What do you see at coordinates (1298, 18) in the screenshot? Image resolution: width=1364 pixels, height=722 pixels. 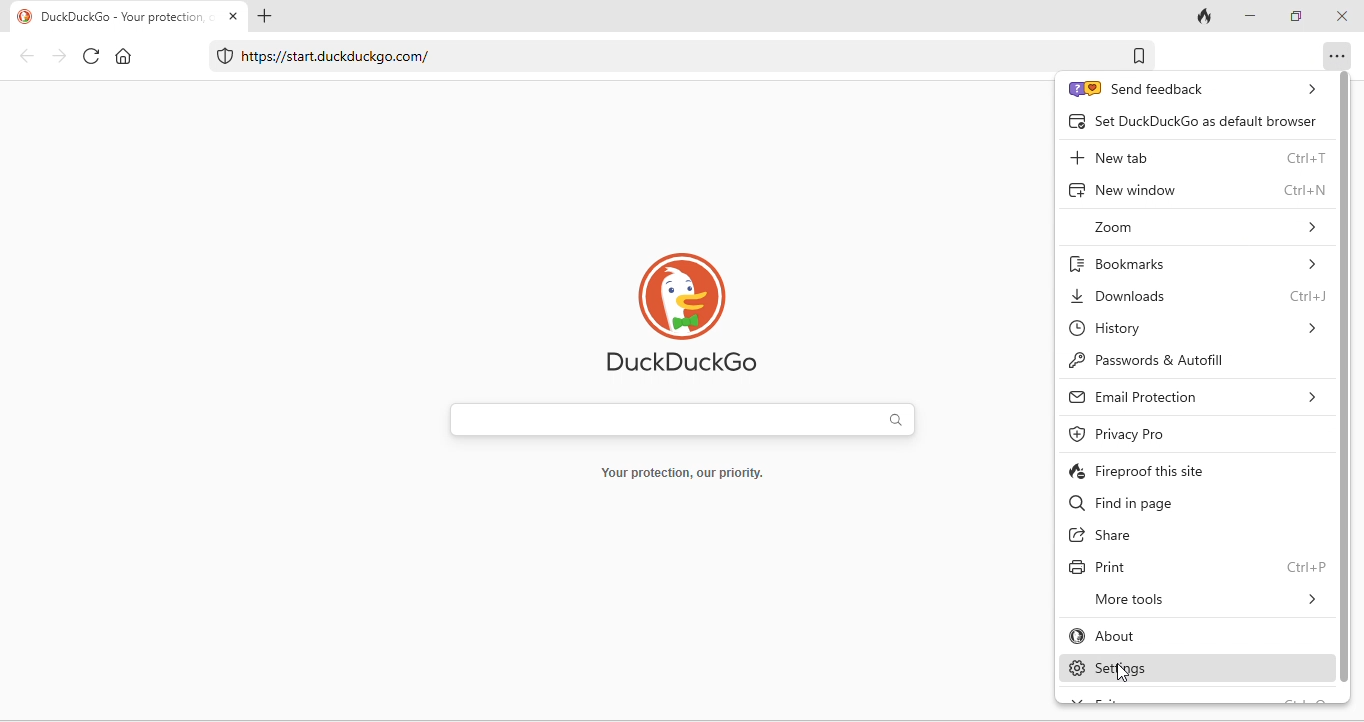 I see `maximize` at bounding box center [1298, 18].